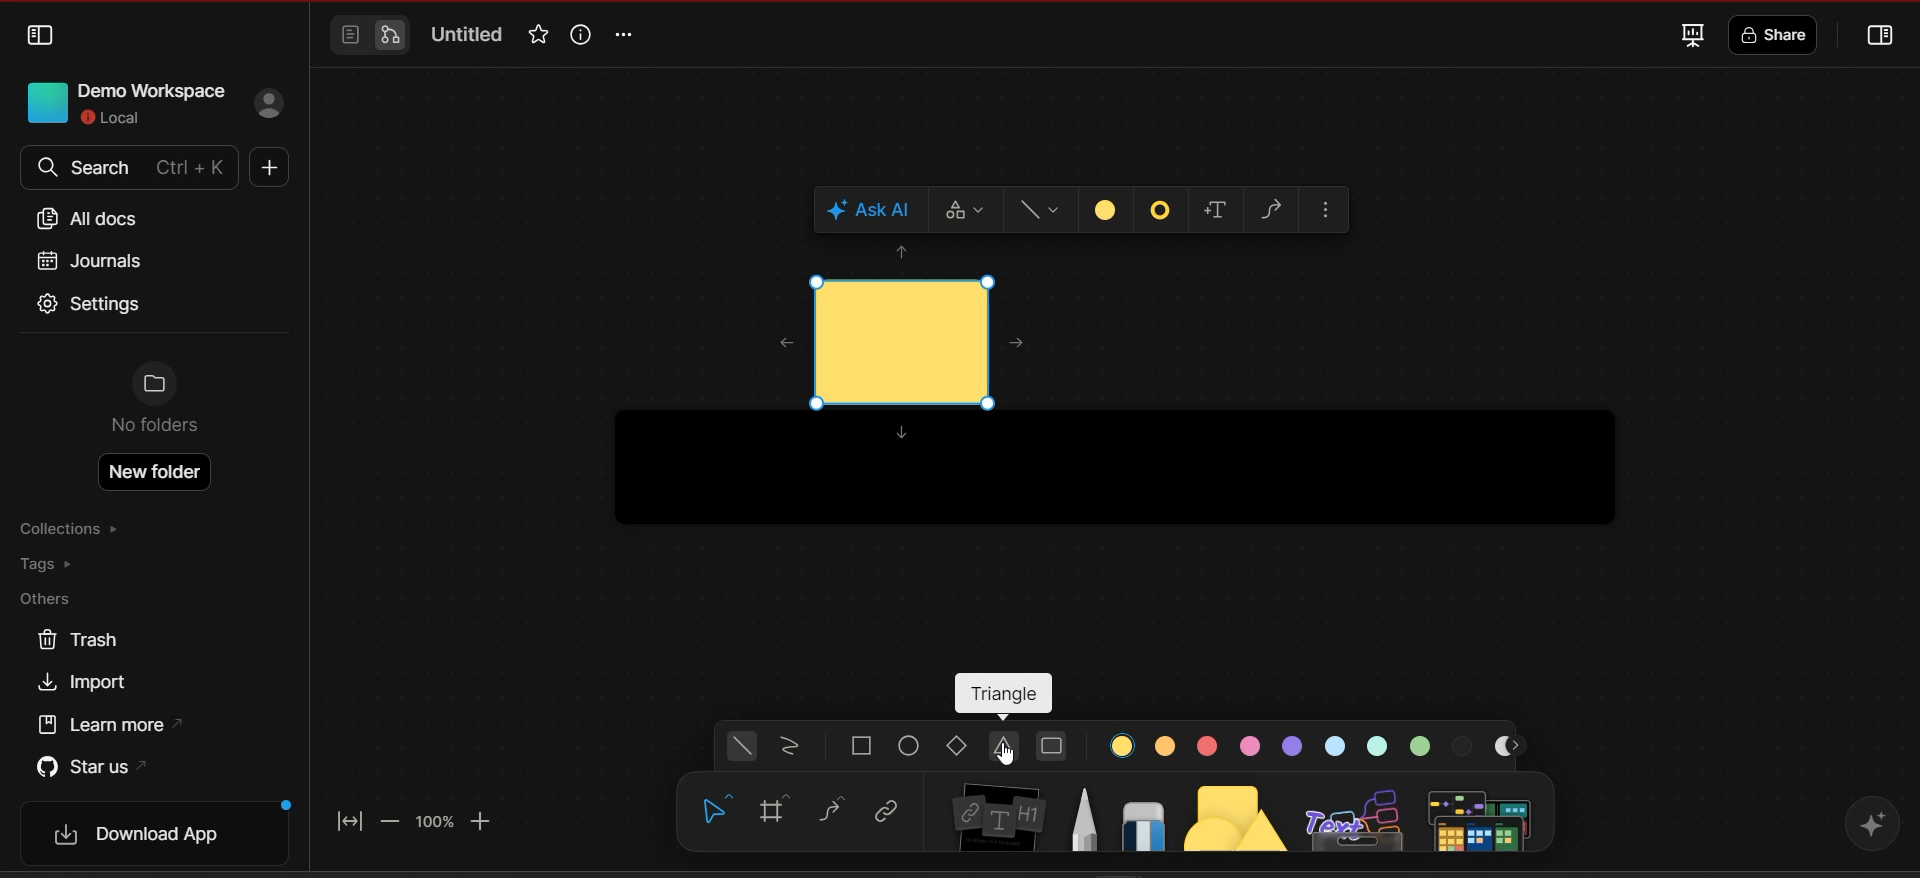  Describe the element at coordinates (1006, 748) in the screenshot. I see `triangle` at that location.